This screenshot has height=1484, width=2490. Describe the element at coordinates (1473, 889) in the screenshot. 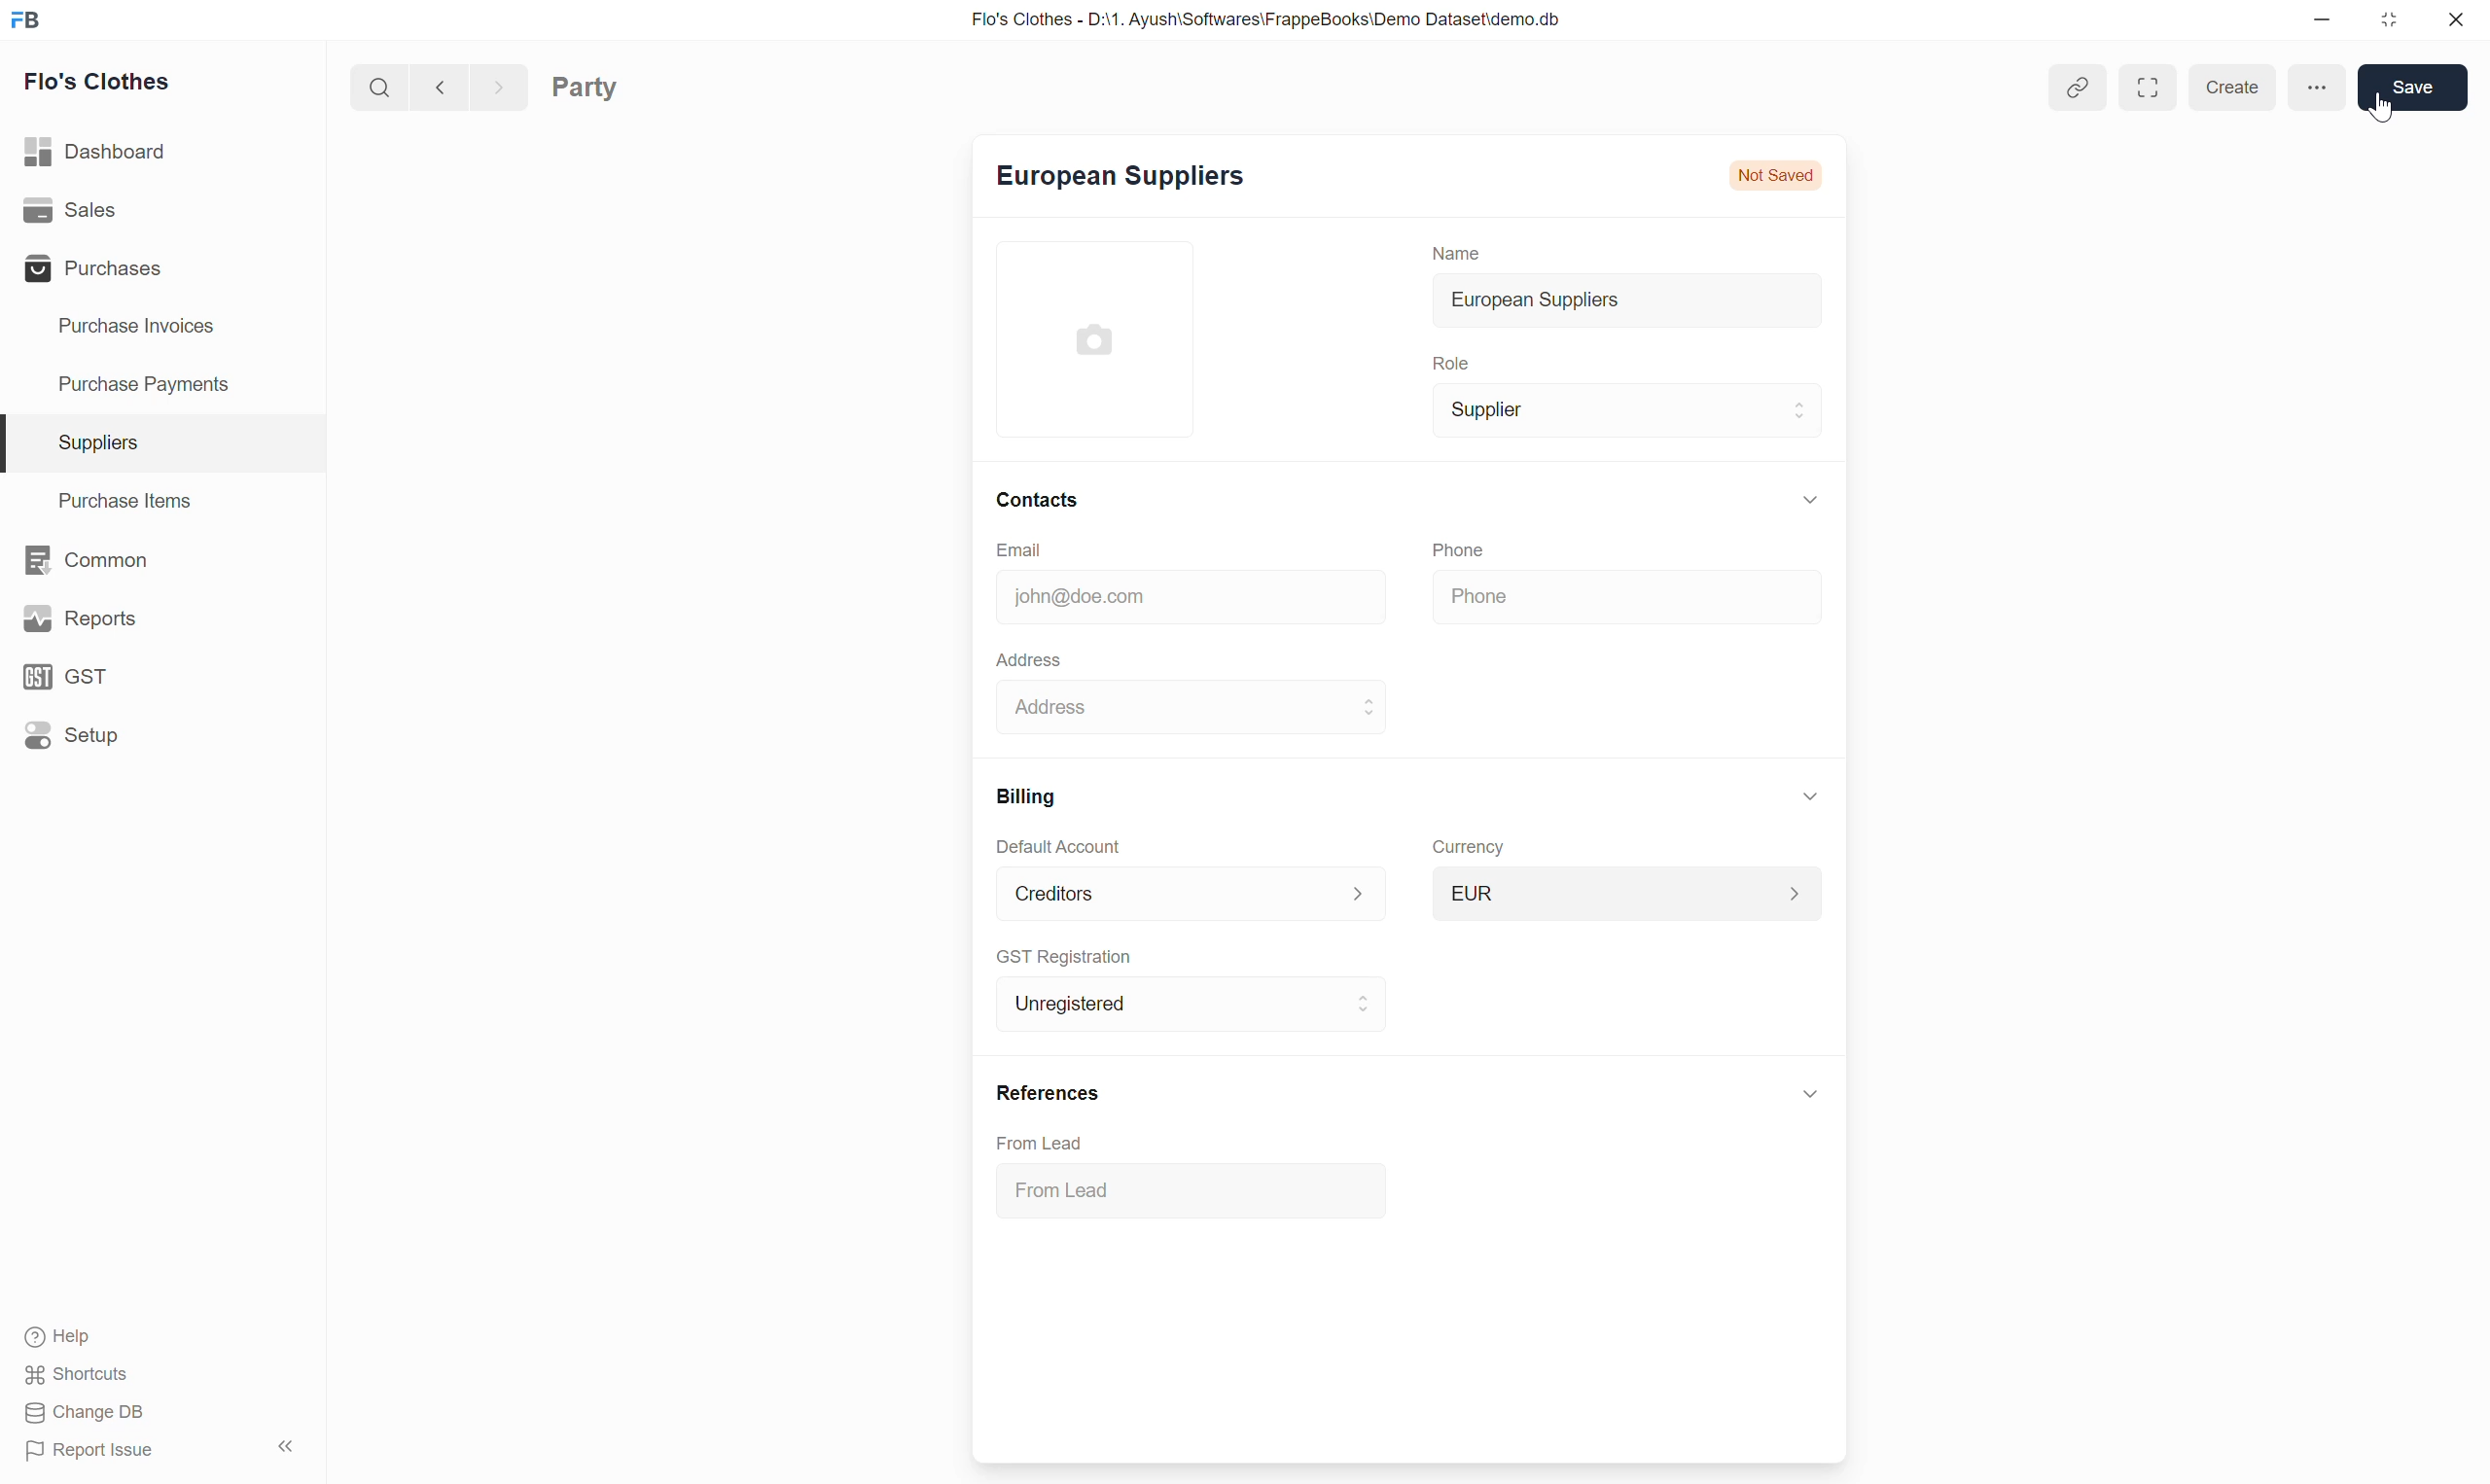

I see `usD` at that location.